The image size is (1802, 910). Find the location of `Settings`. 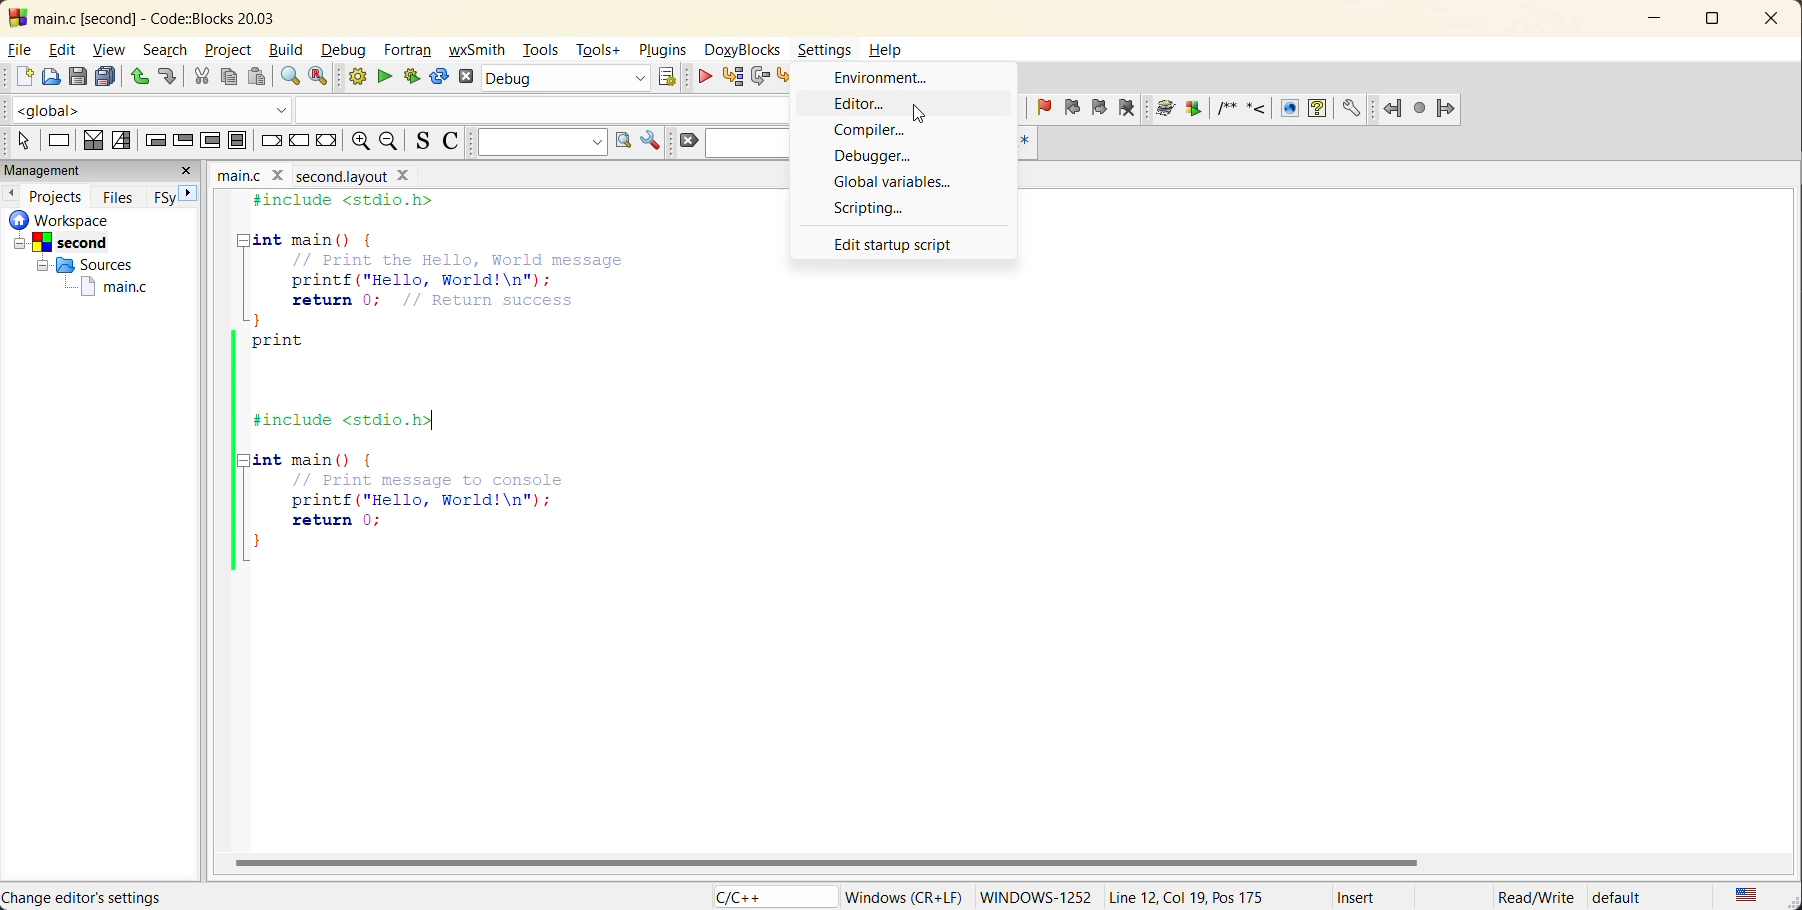

Settings is located at coordinates (822, 47).